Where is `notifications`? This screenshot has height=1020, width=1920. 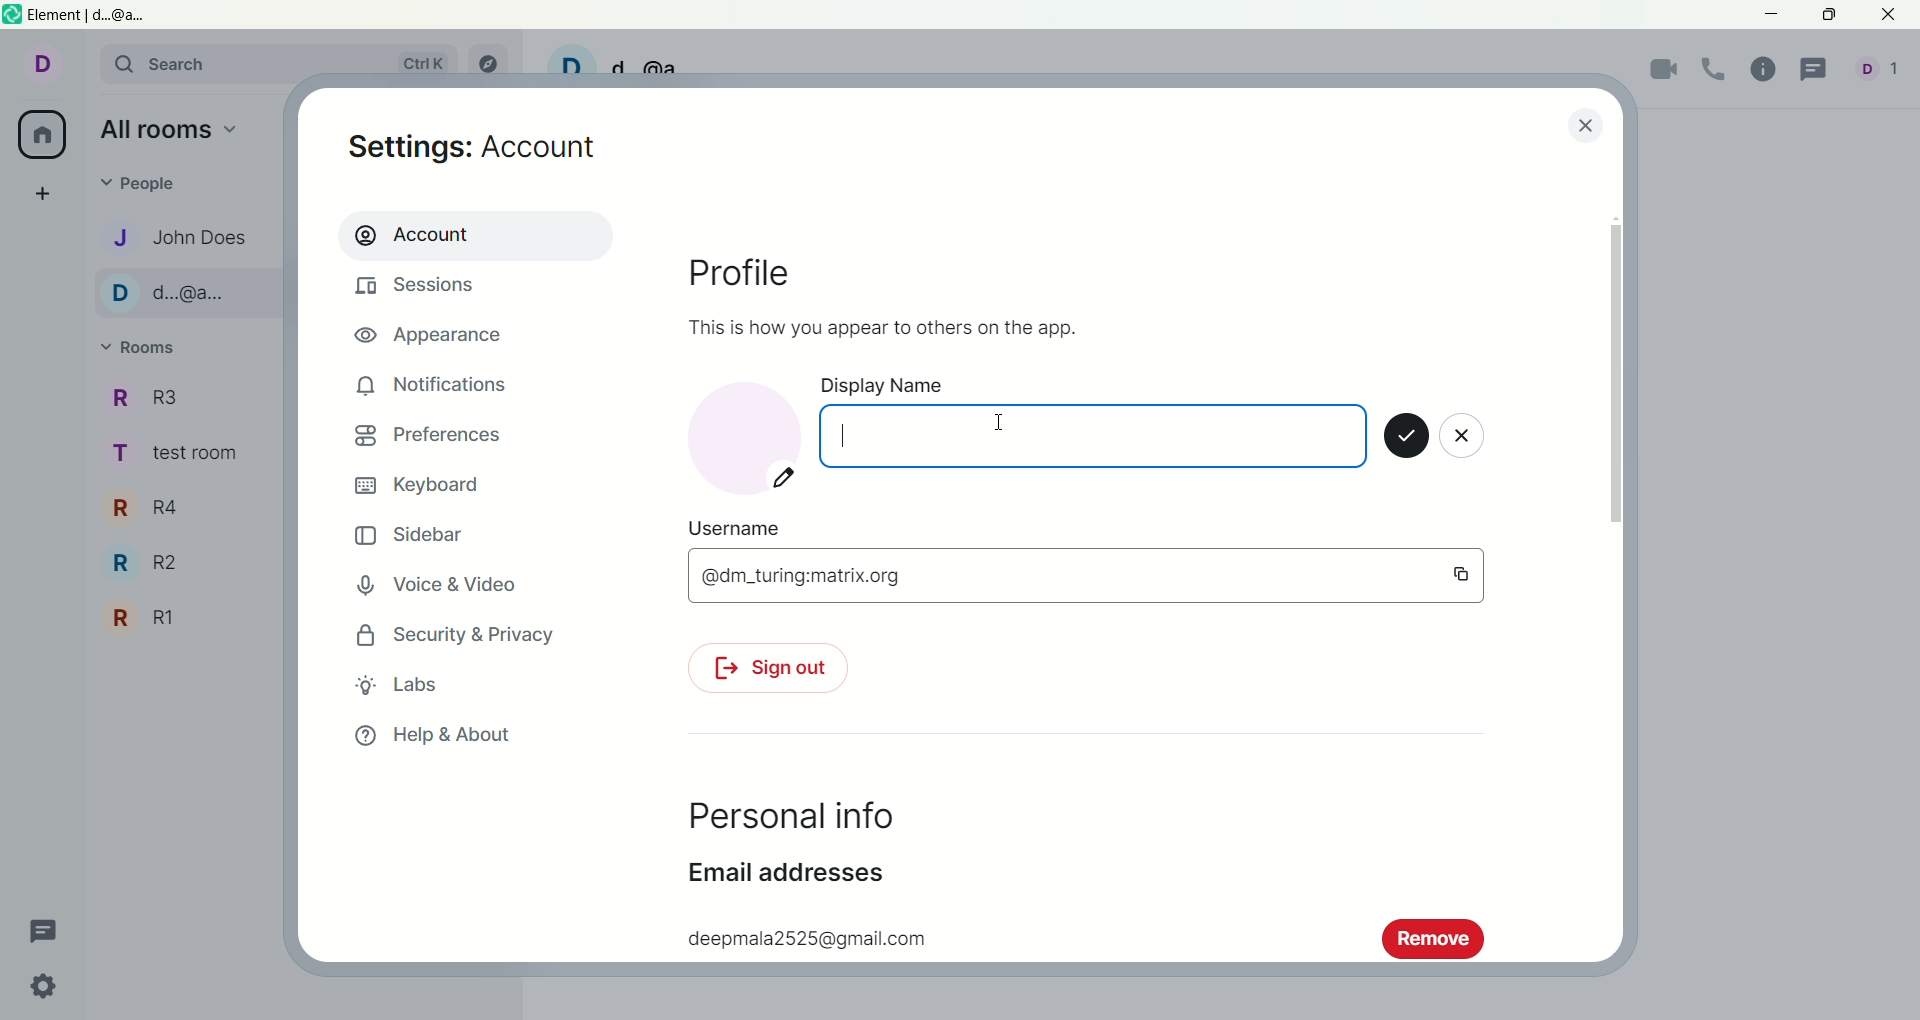 notifications is located at coordinates (433, 385).